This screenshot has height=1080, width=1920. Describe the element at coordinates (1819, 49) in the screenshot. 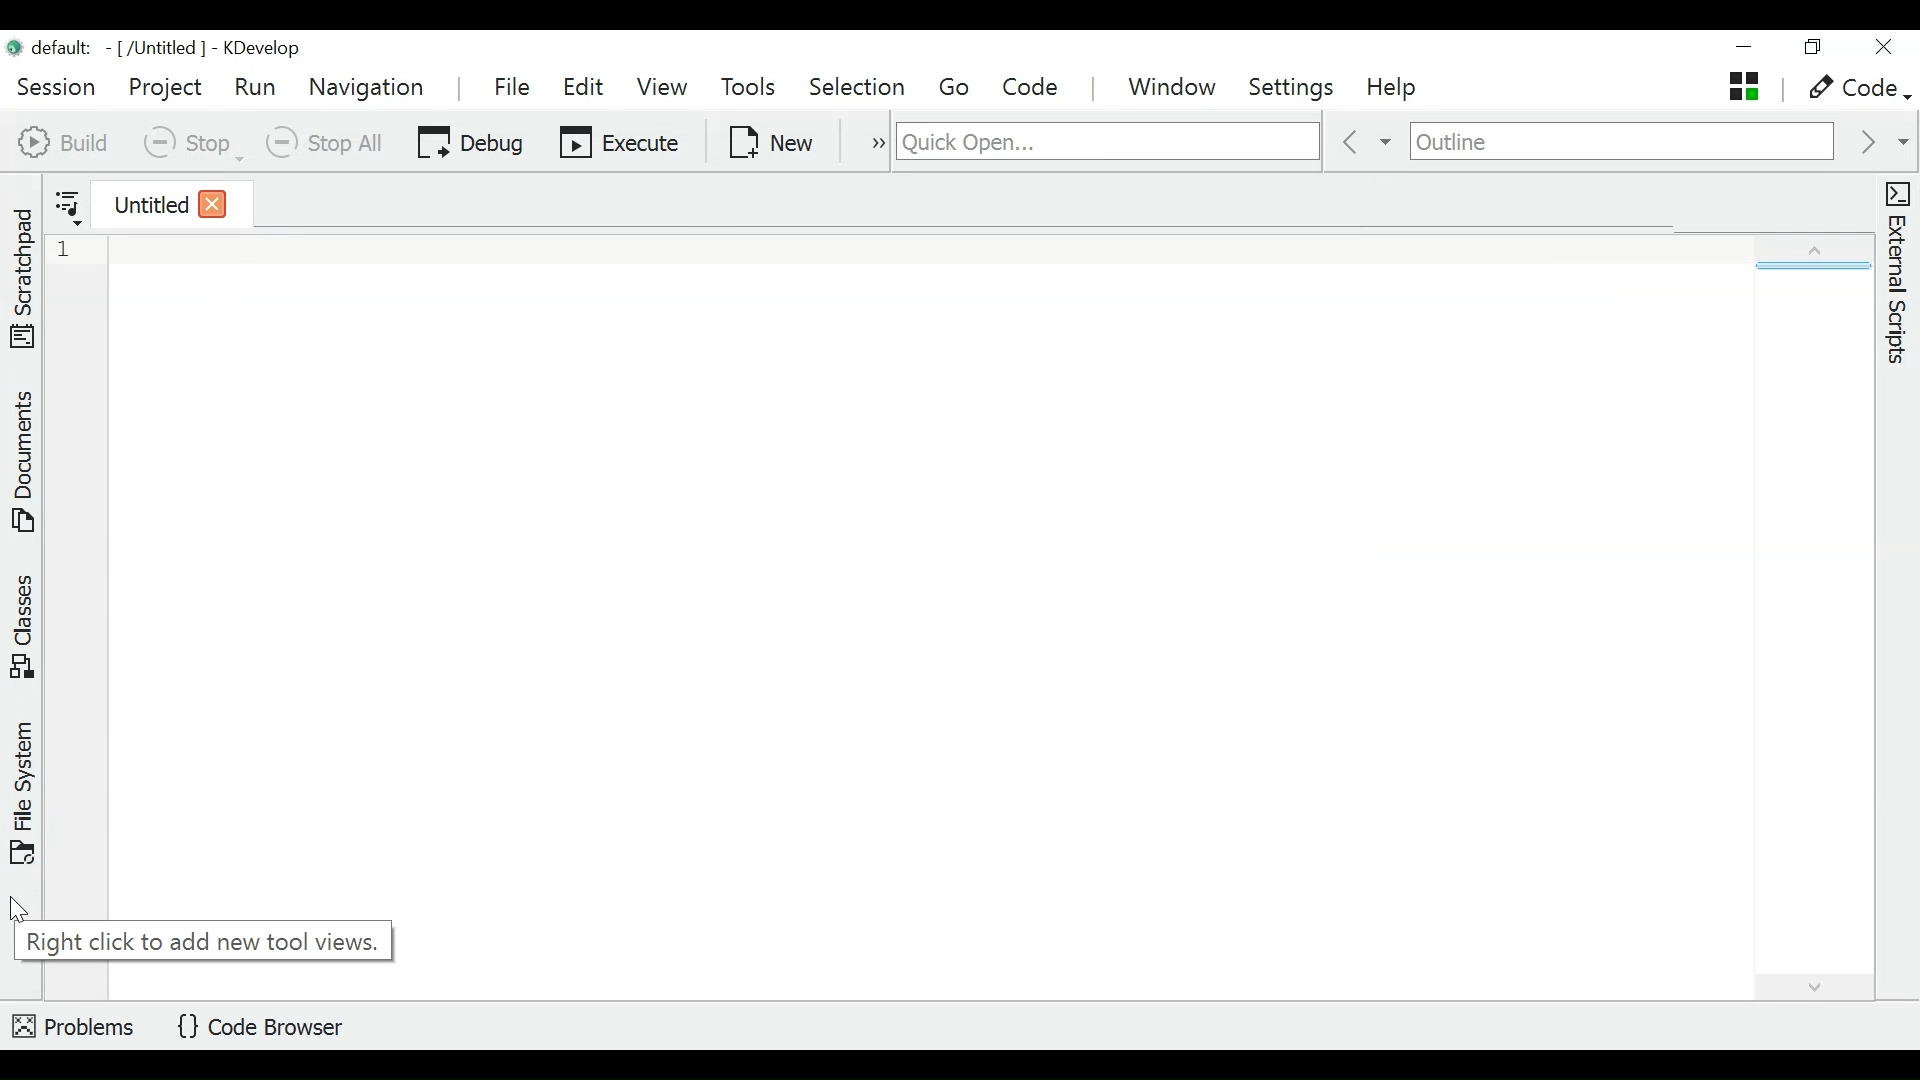

I see `restore` at that location.